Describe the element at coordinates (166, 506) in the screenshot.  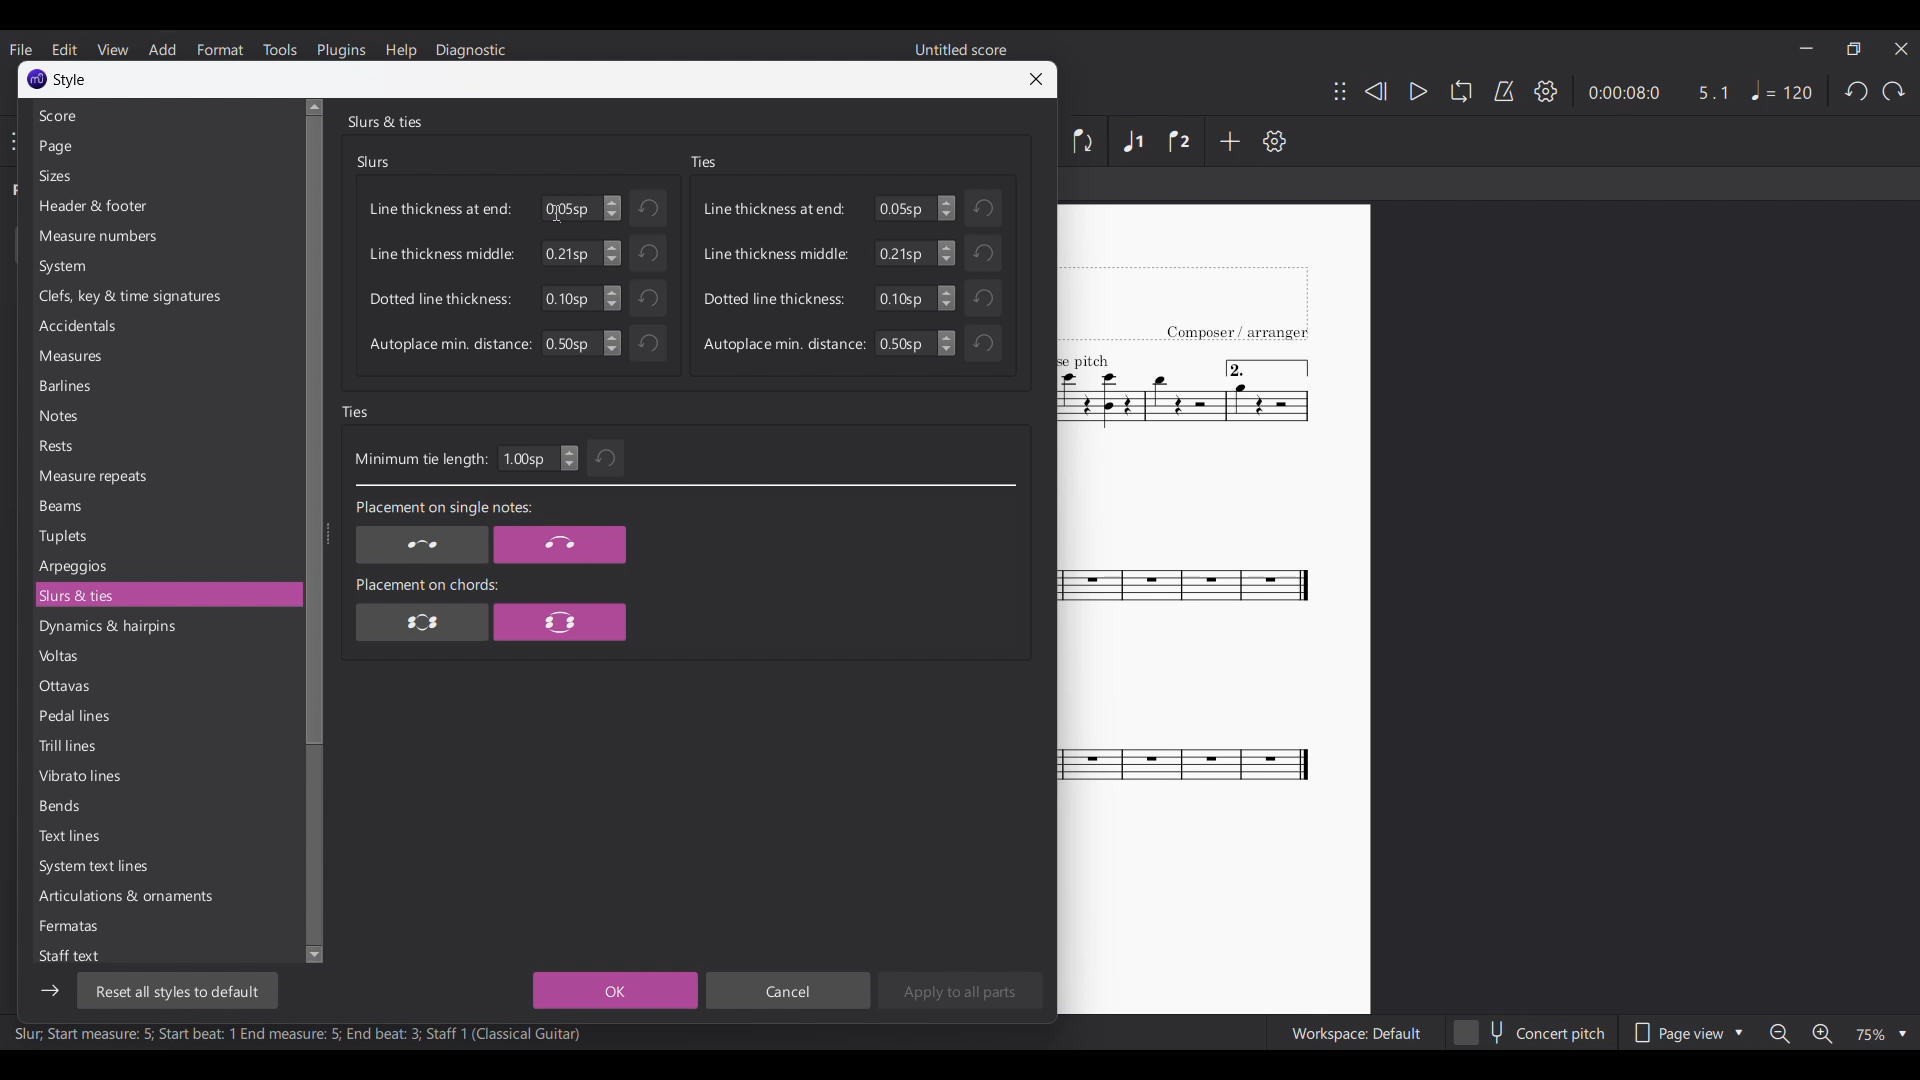
I see `Beams` at that location.